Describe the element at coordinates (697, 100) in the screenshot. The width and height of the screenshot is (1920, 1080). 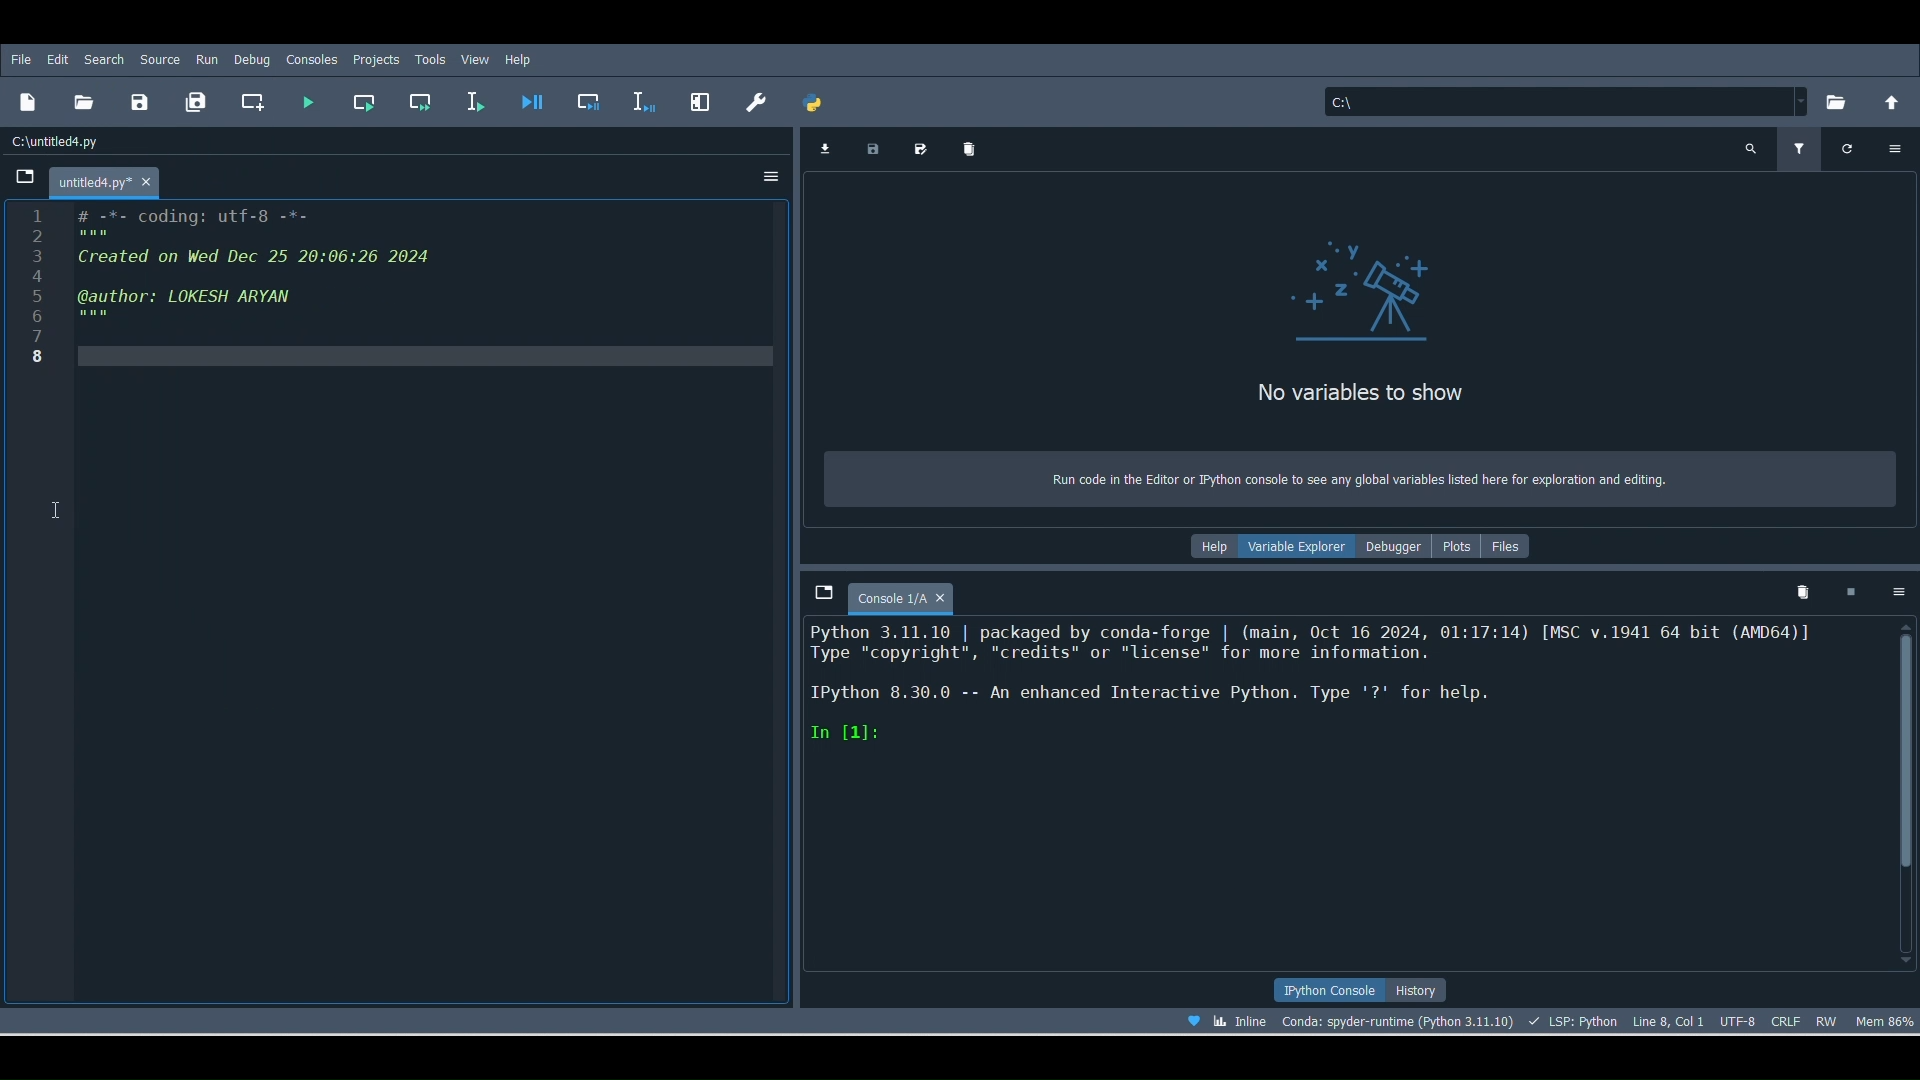
I see `Preferences` at that location.